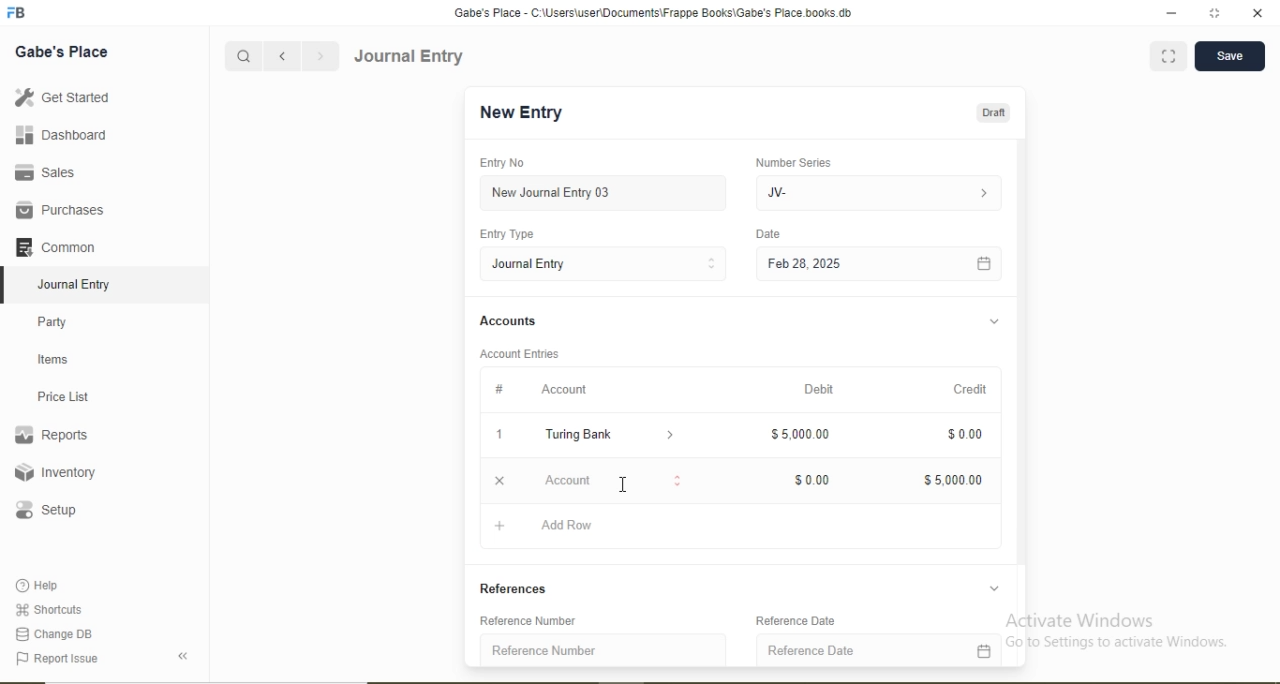 The width and height of the screenshot is (1280, 684). What do you see at coordinates (513, 589) in the screenshot?
I see `References` at bounding box center [513, 589].